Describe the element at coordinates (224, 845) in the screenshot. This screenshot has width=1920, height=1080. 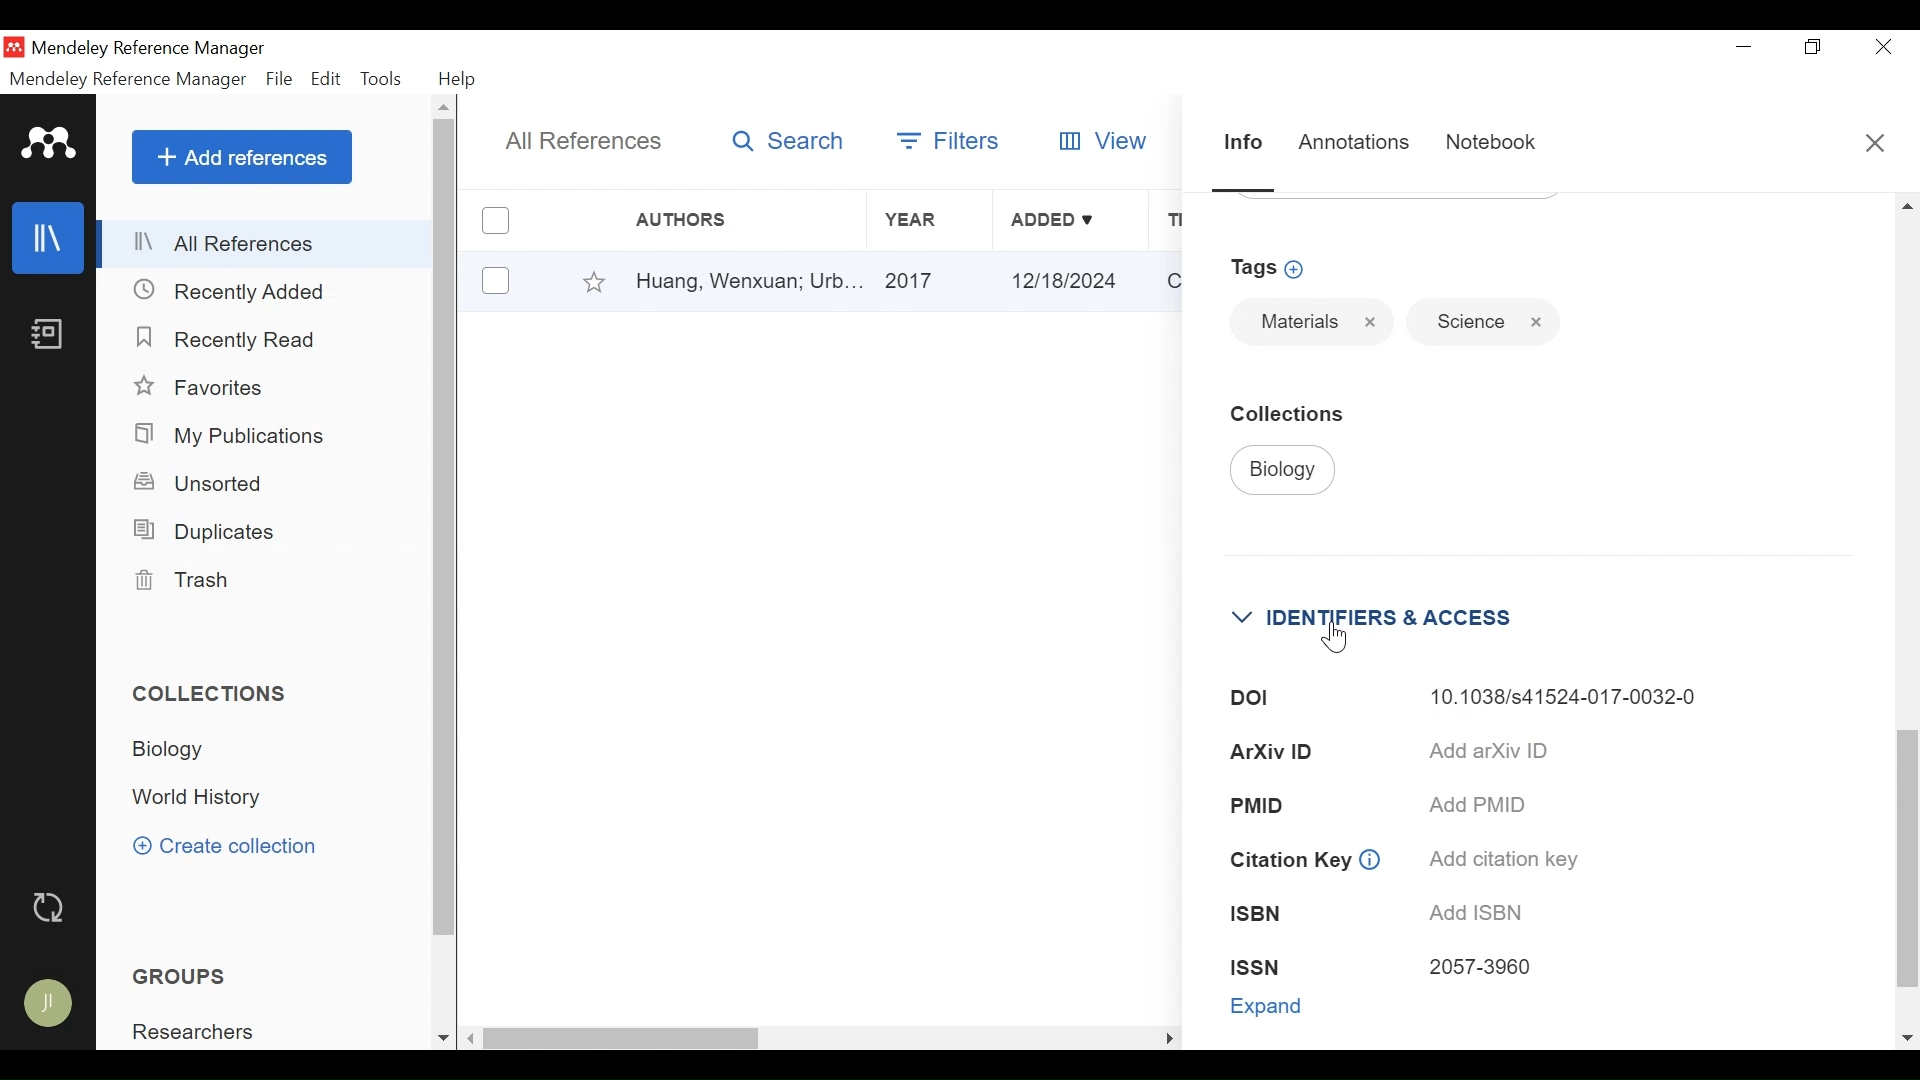
I see `Create Collection` at that location.